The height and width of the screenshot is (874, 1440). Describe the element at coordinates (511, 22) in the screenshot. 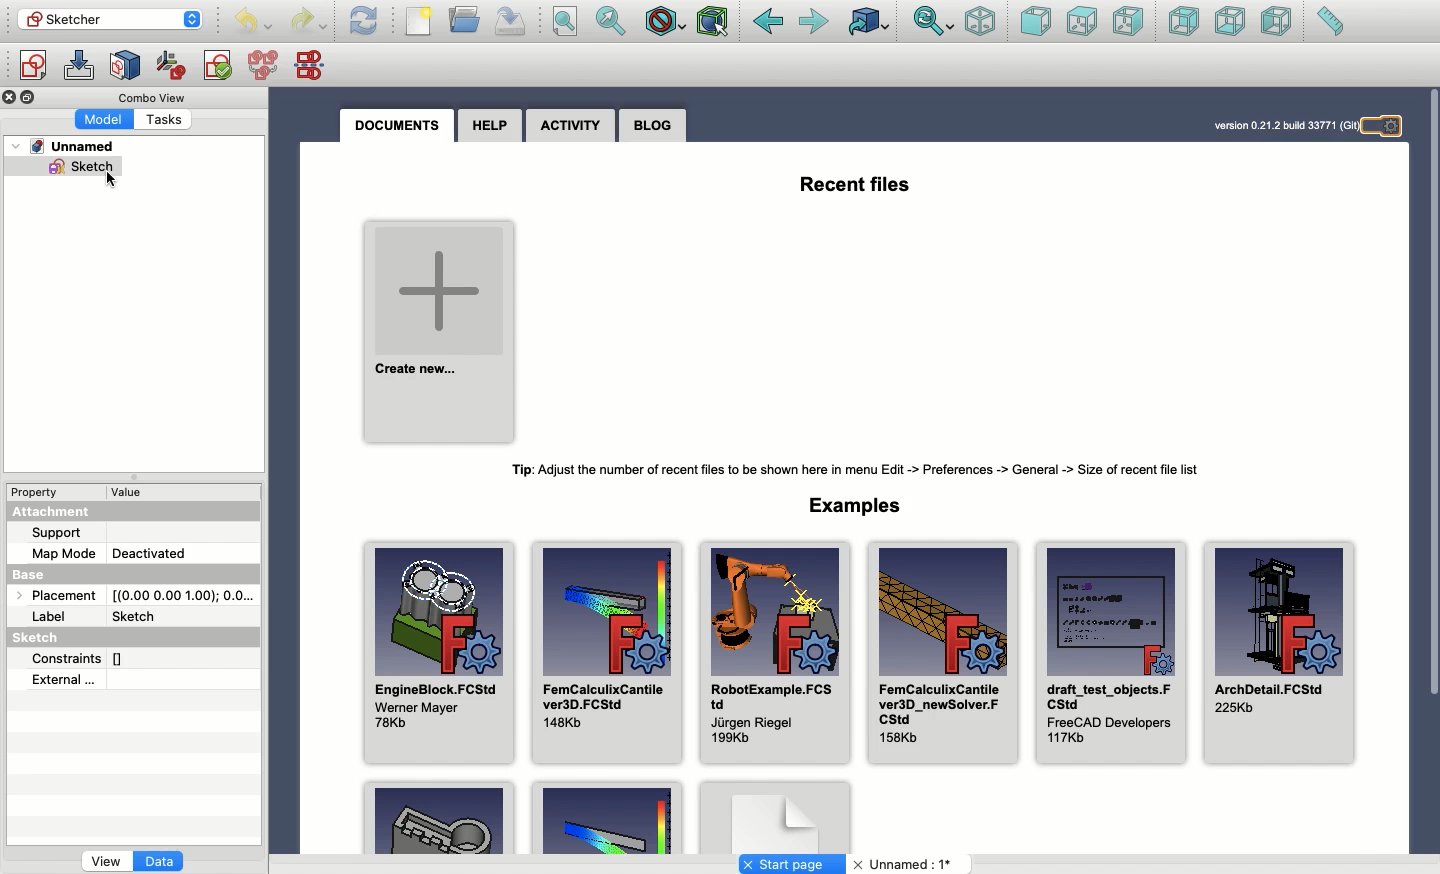

I see `Save` at that location.